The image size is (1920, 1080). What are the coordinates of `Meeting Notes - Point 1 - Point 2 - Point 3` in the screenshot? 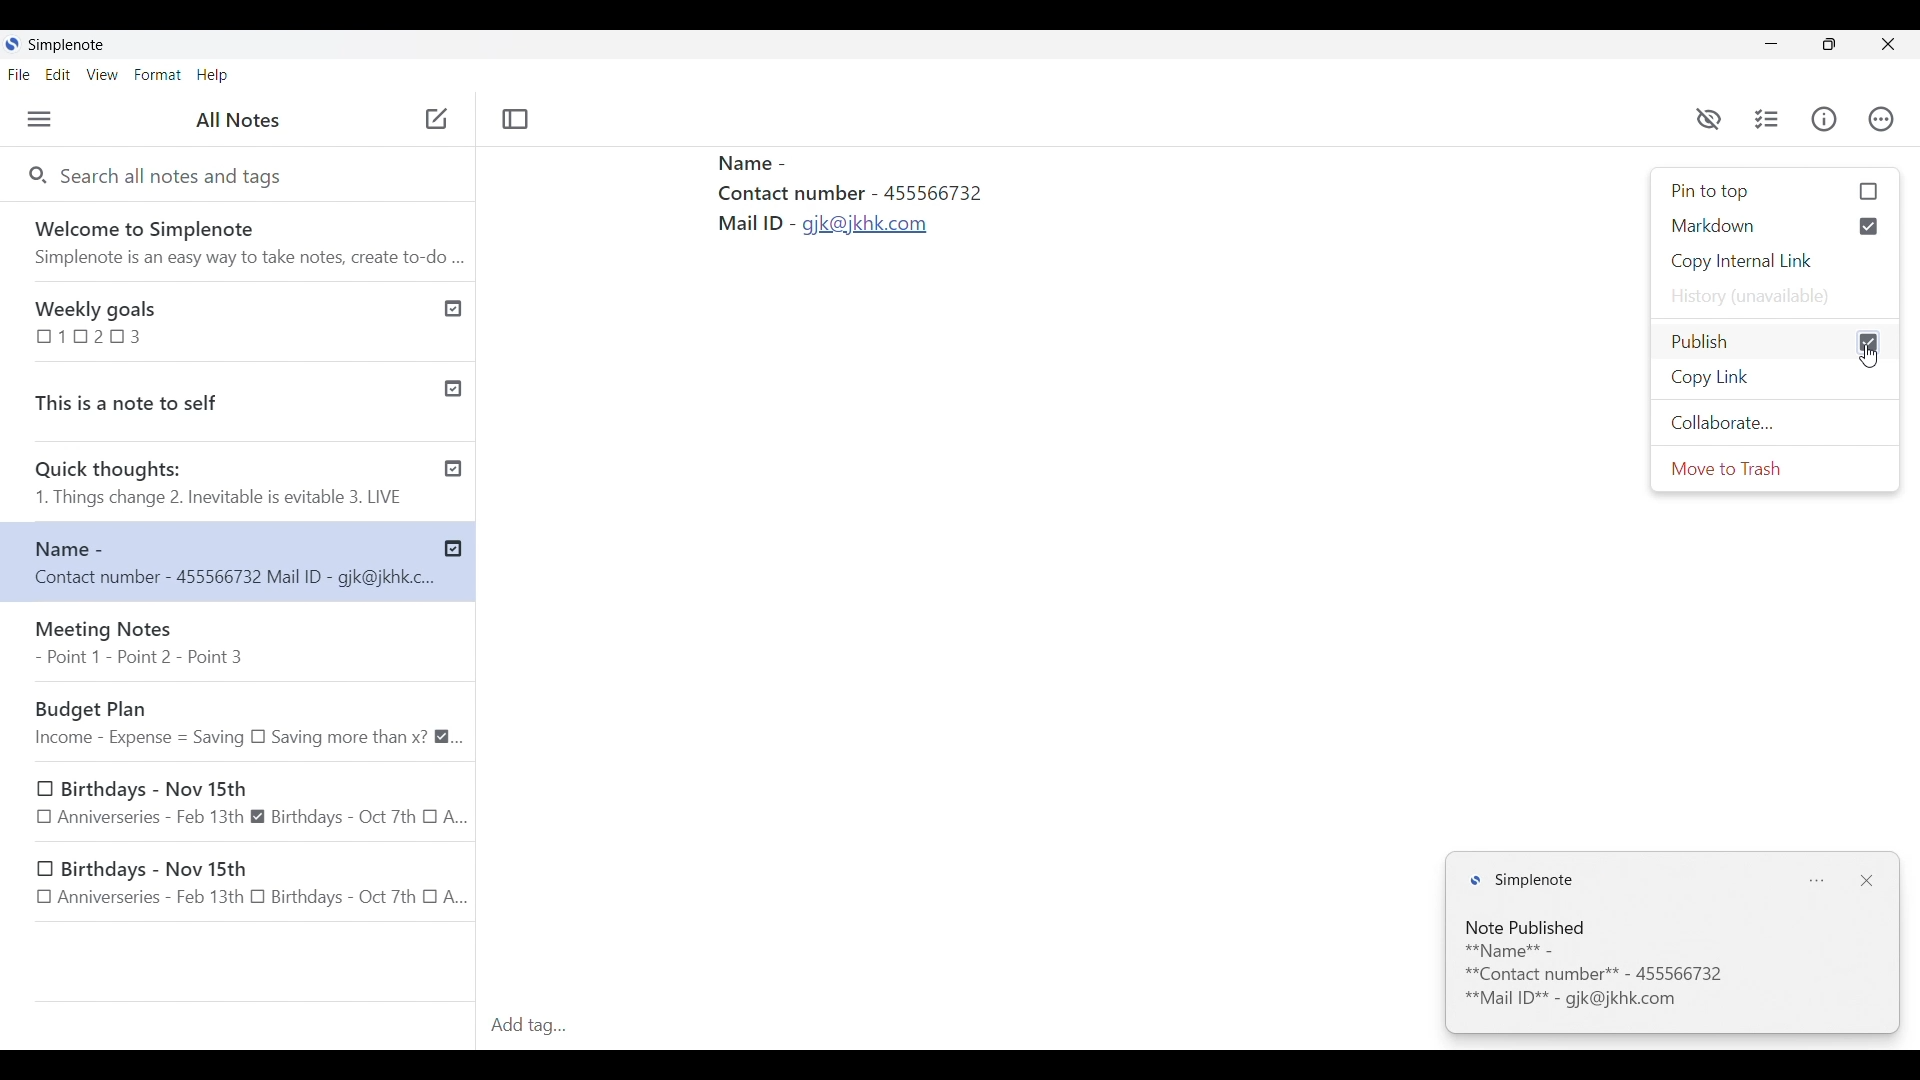 It's located at (241, 643).